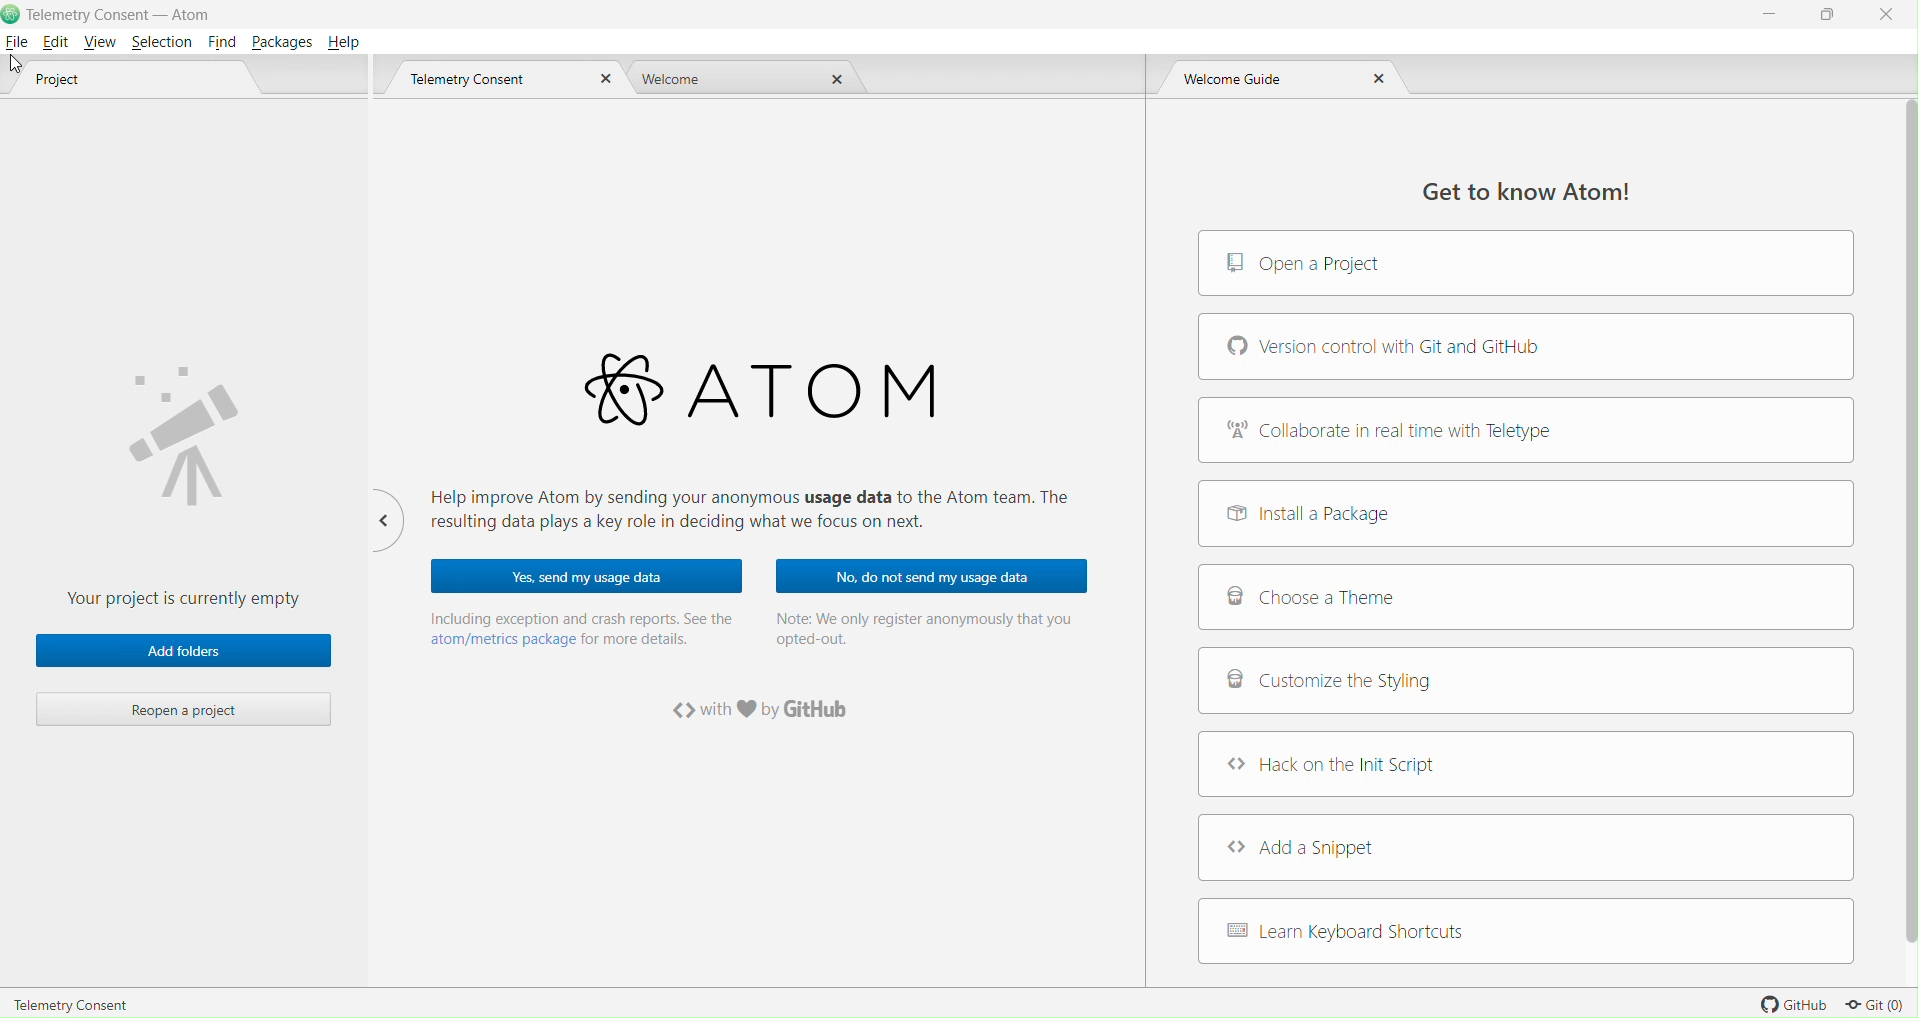 This screenshot has width=1918, height=1018. I want to click on Including exception and crash reports. See the atom/metrics package for more details., so click(581, 628).